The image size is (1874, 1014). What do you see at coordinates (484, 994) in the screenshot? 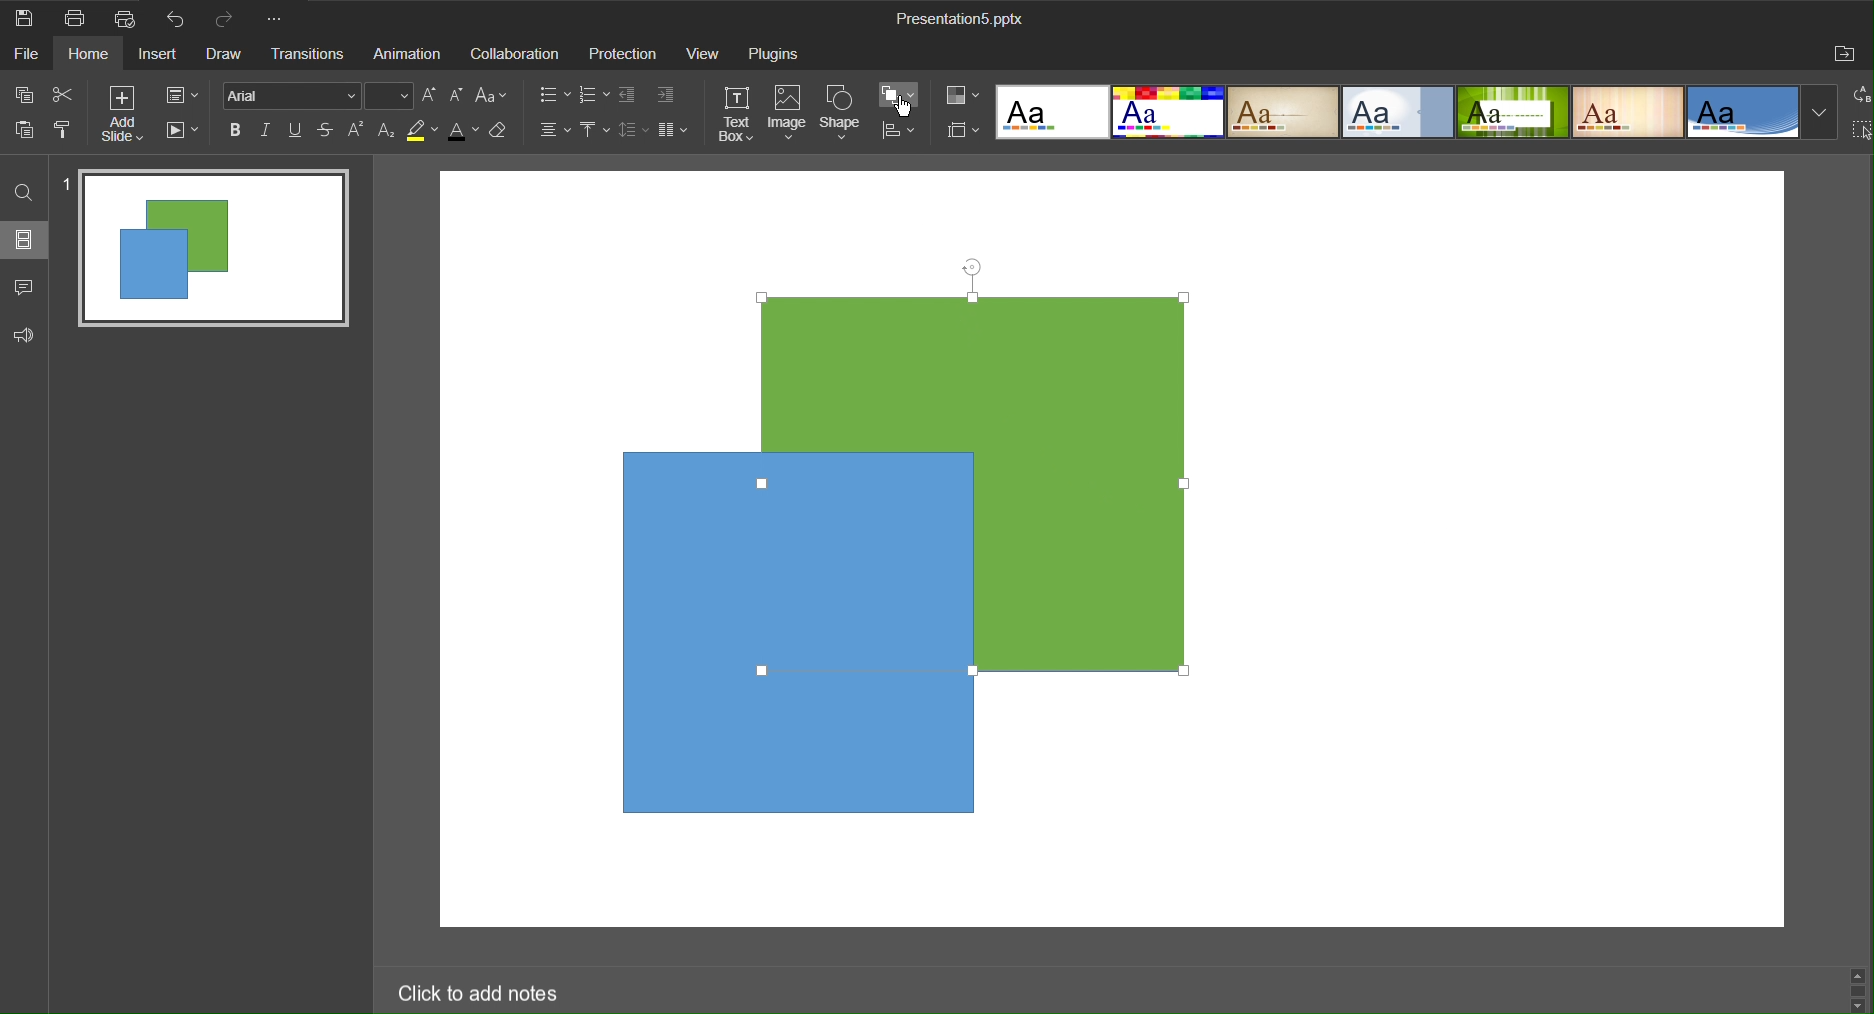
I see `Click to add notes` at bounding box center [484, 994].